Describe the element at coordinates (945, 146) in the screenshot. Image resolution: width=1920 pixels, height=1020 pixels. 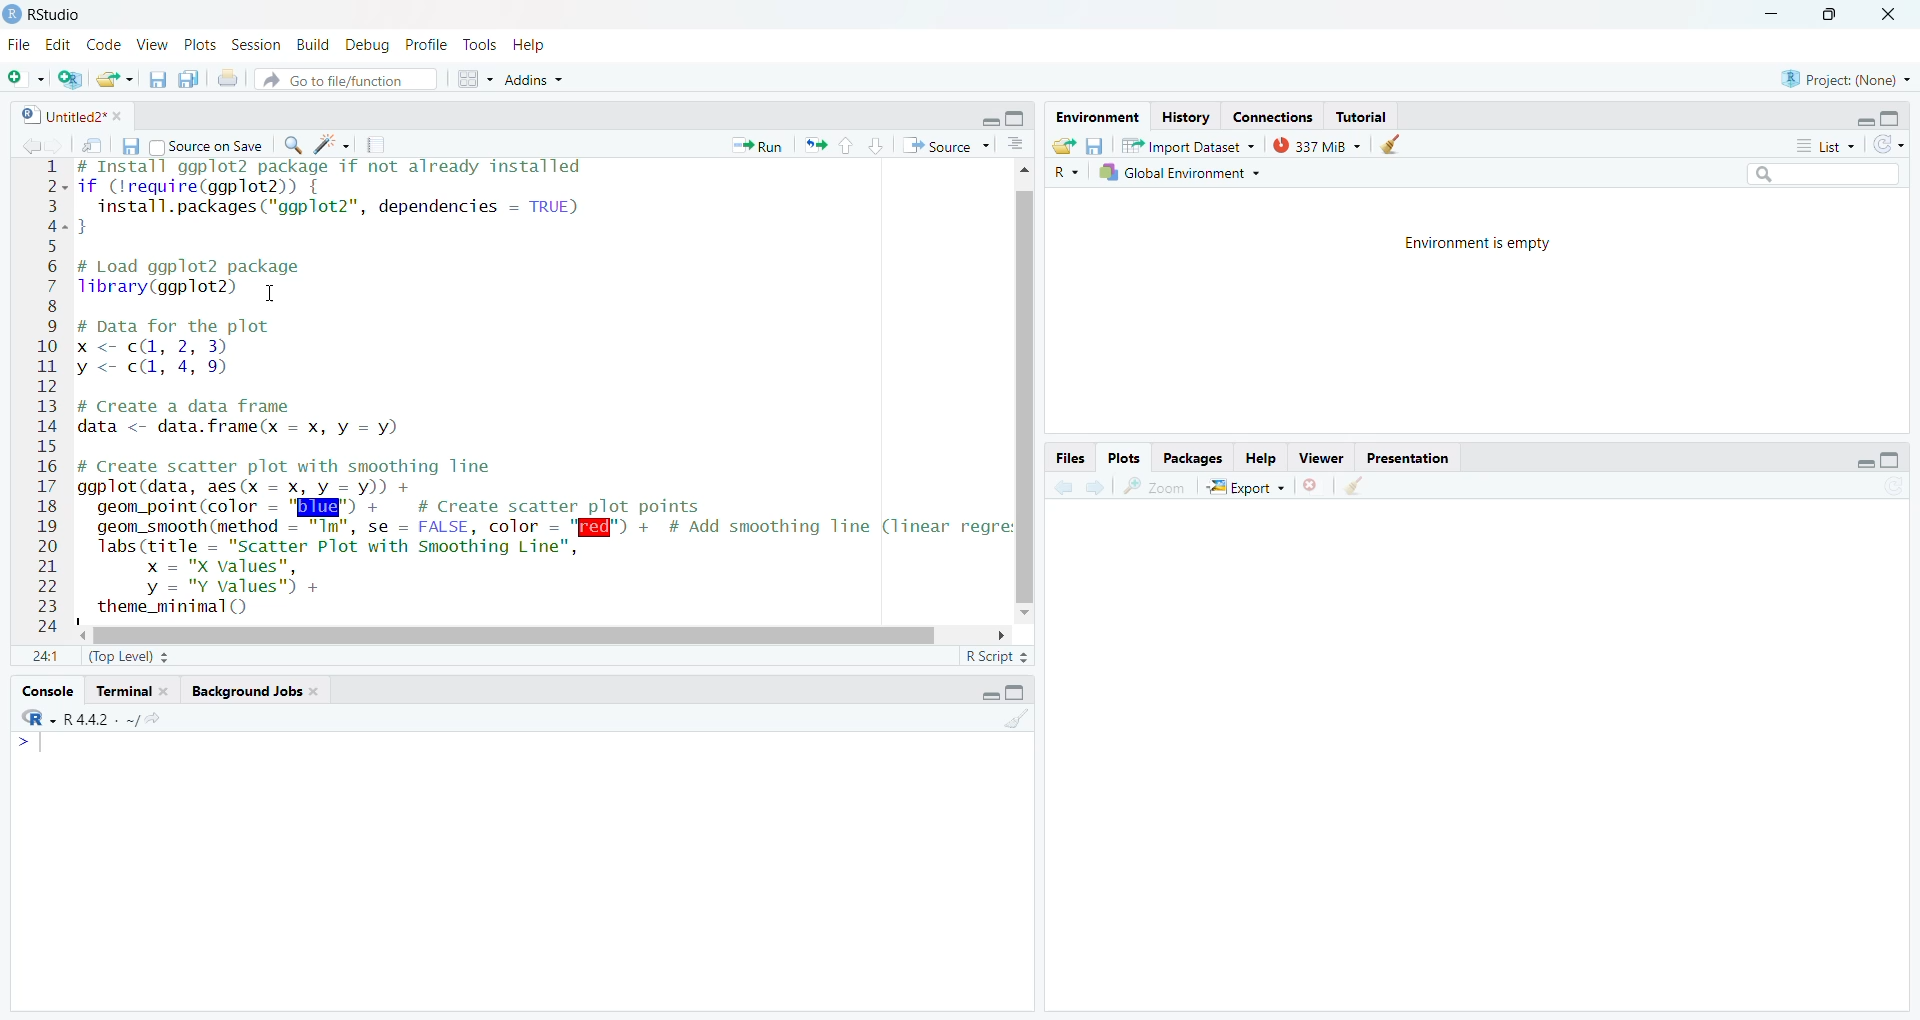
I see `Source ` at that location.